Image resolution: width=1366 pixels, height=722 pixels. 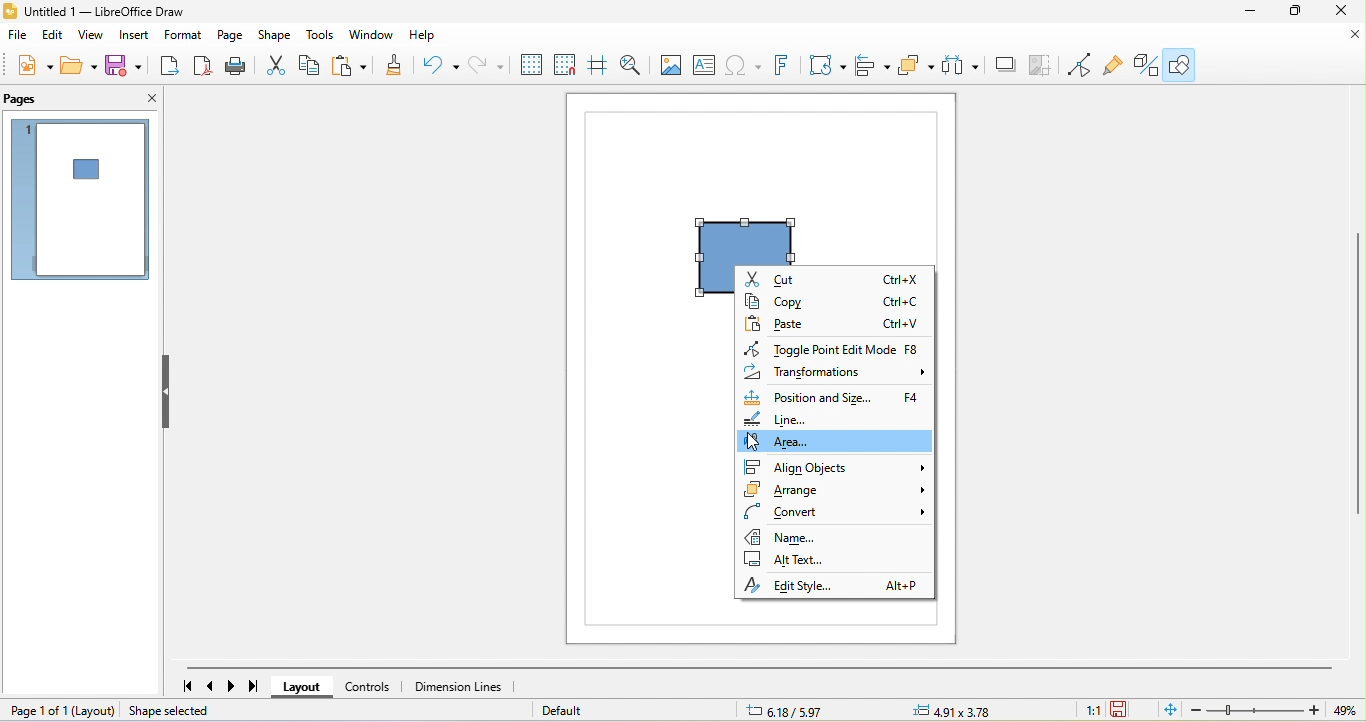 I want to click on zoom, so click(x=1274, y=711).